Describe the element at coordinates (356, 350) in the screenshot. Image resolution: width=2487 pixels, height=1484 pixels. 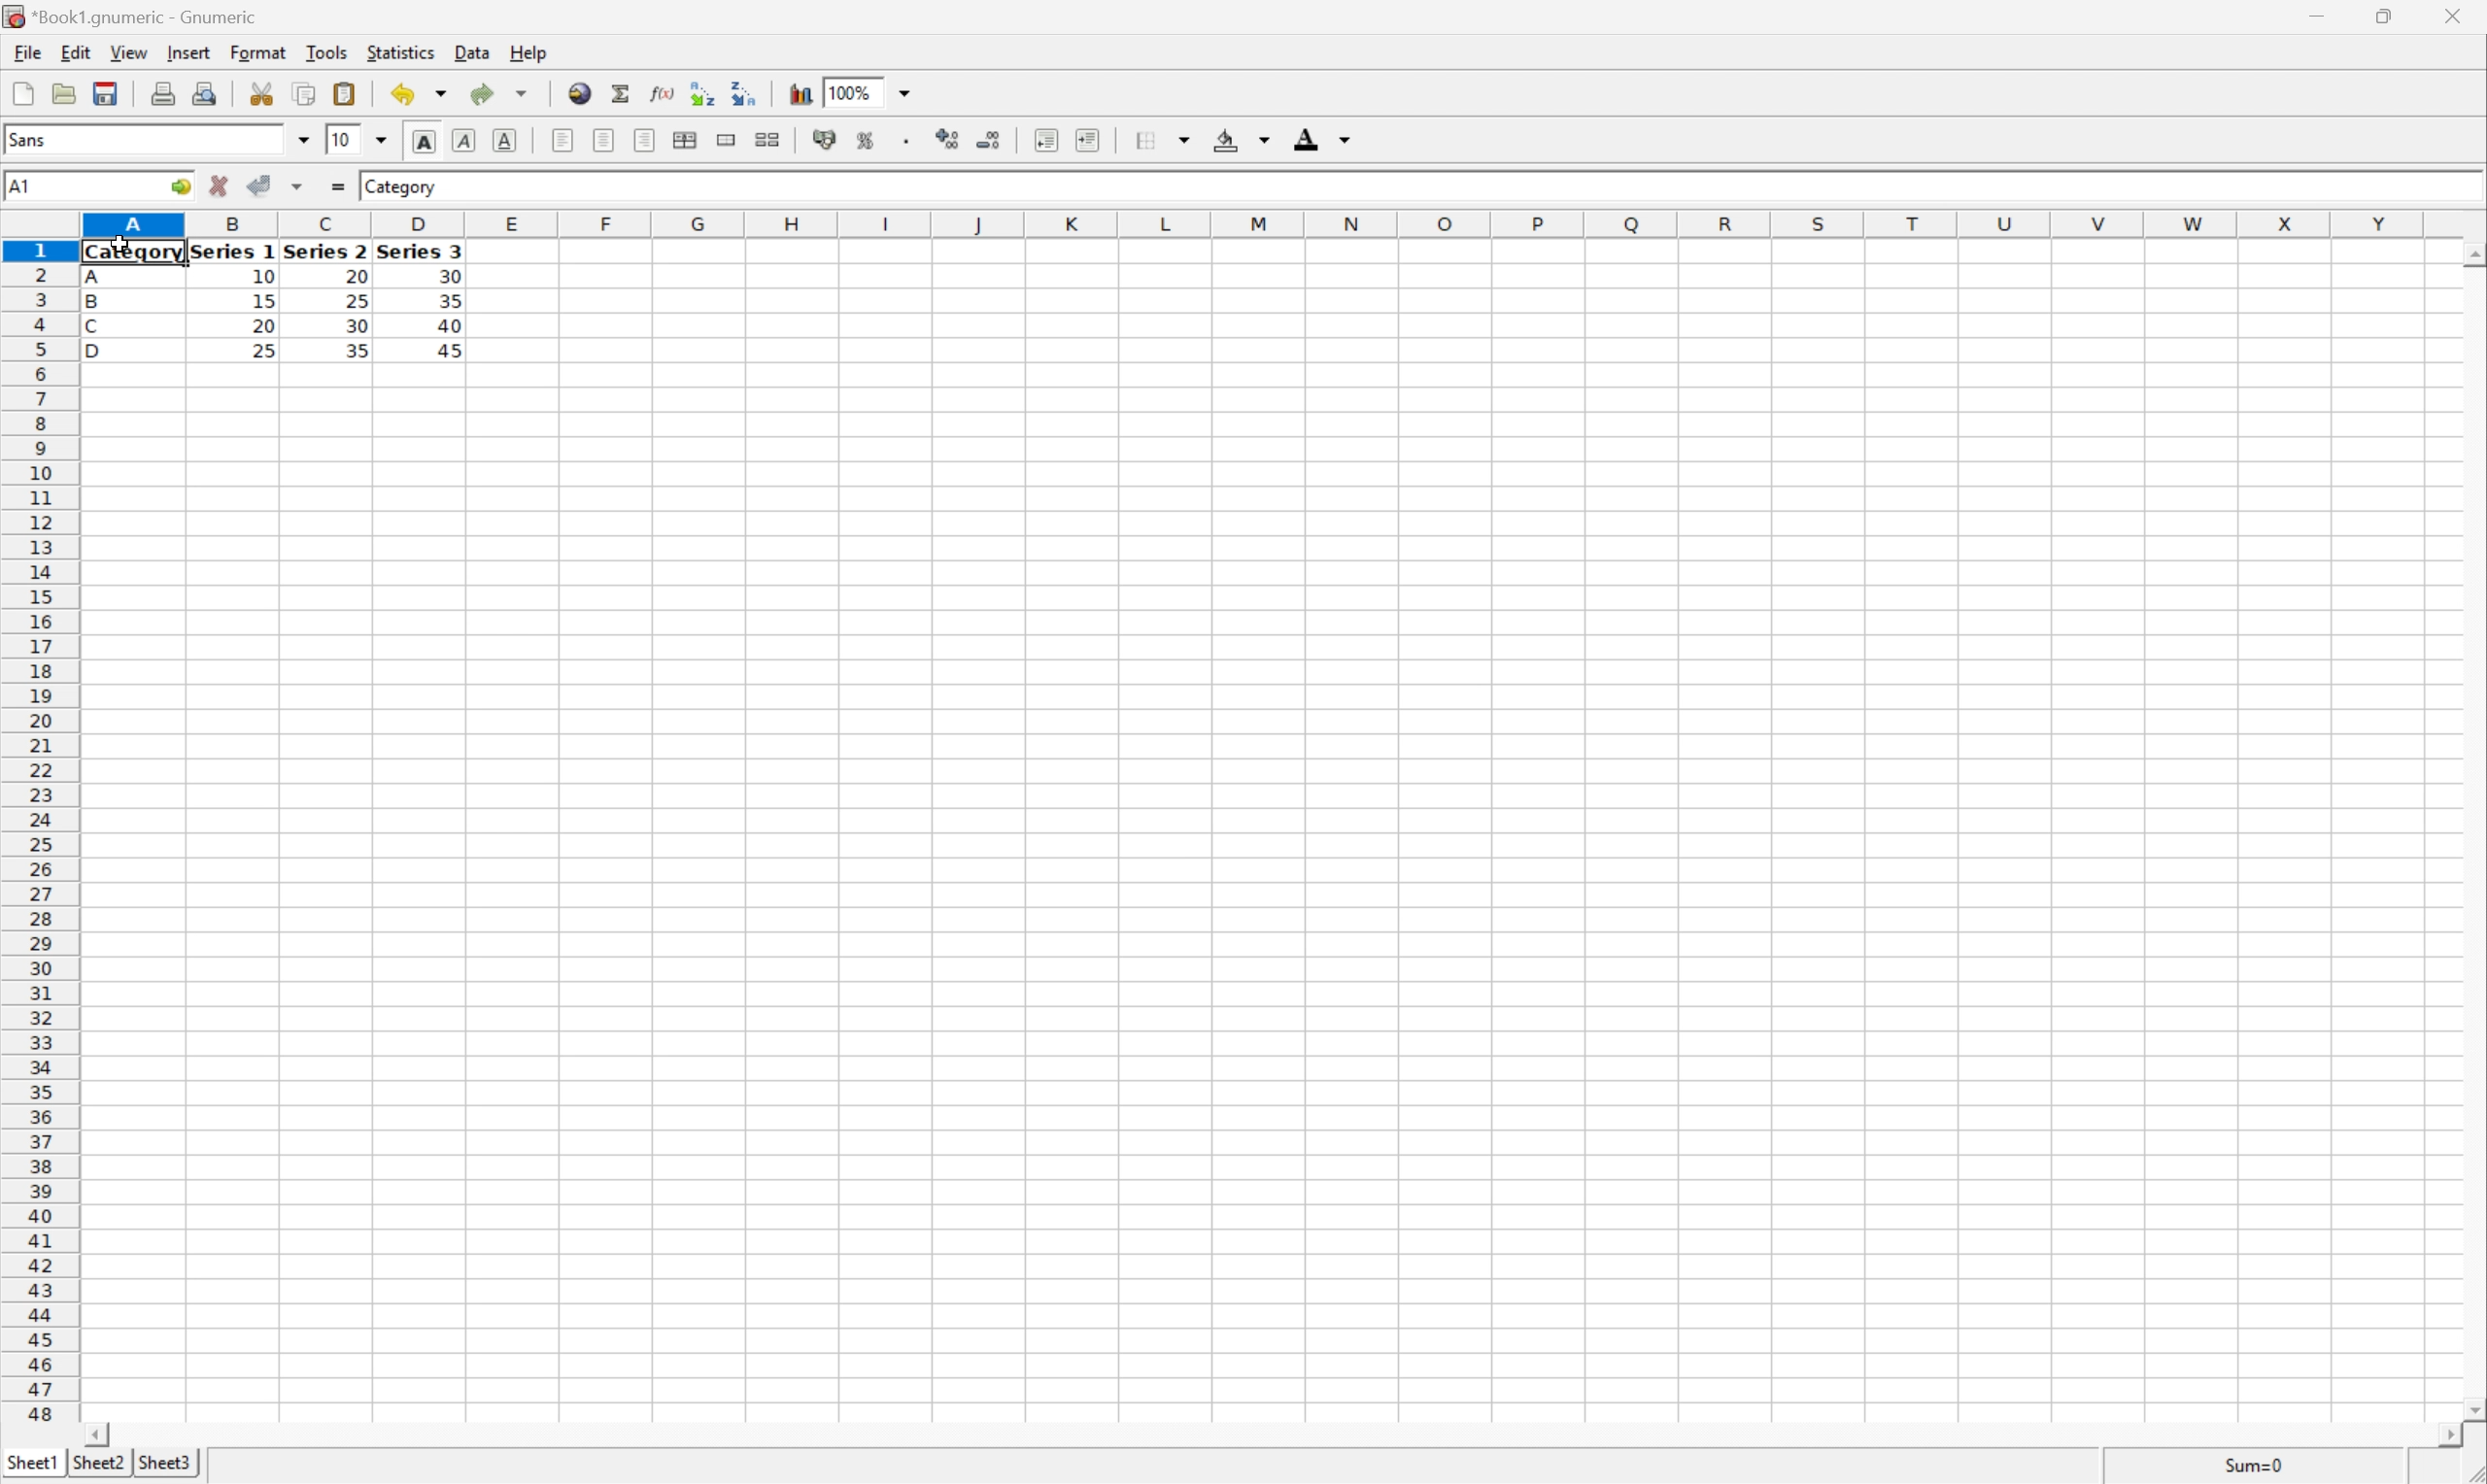
I see `35` at that location.